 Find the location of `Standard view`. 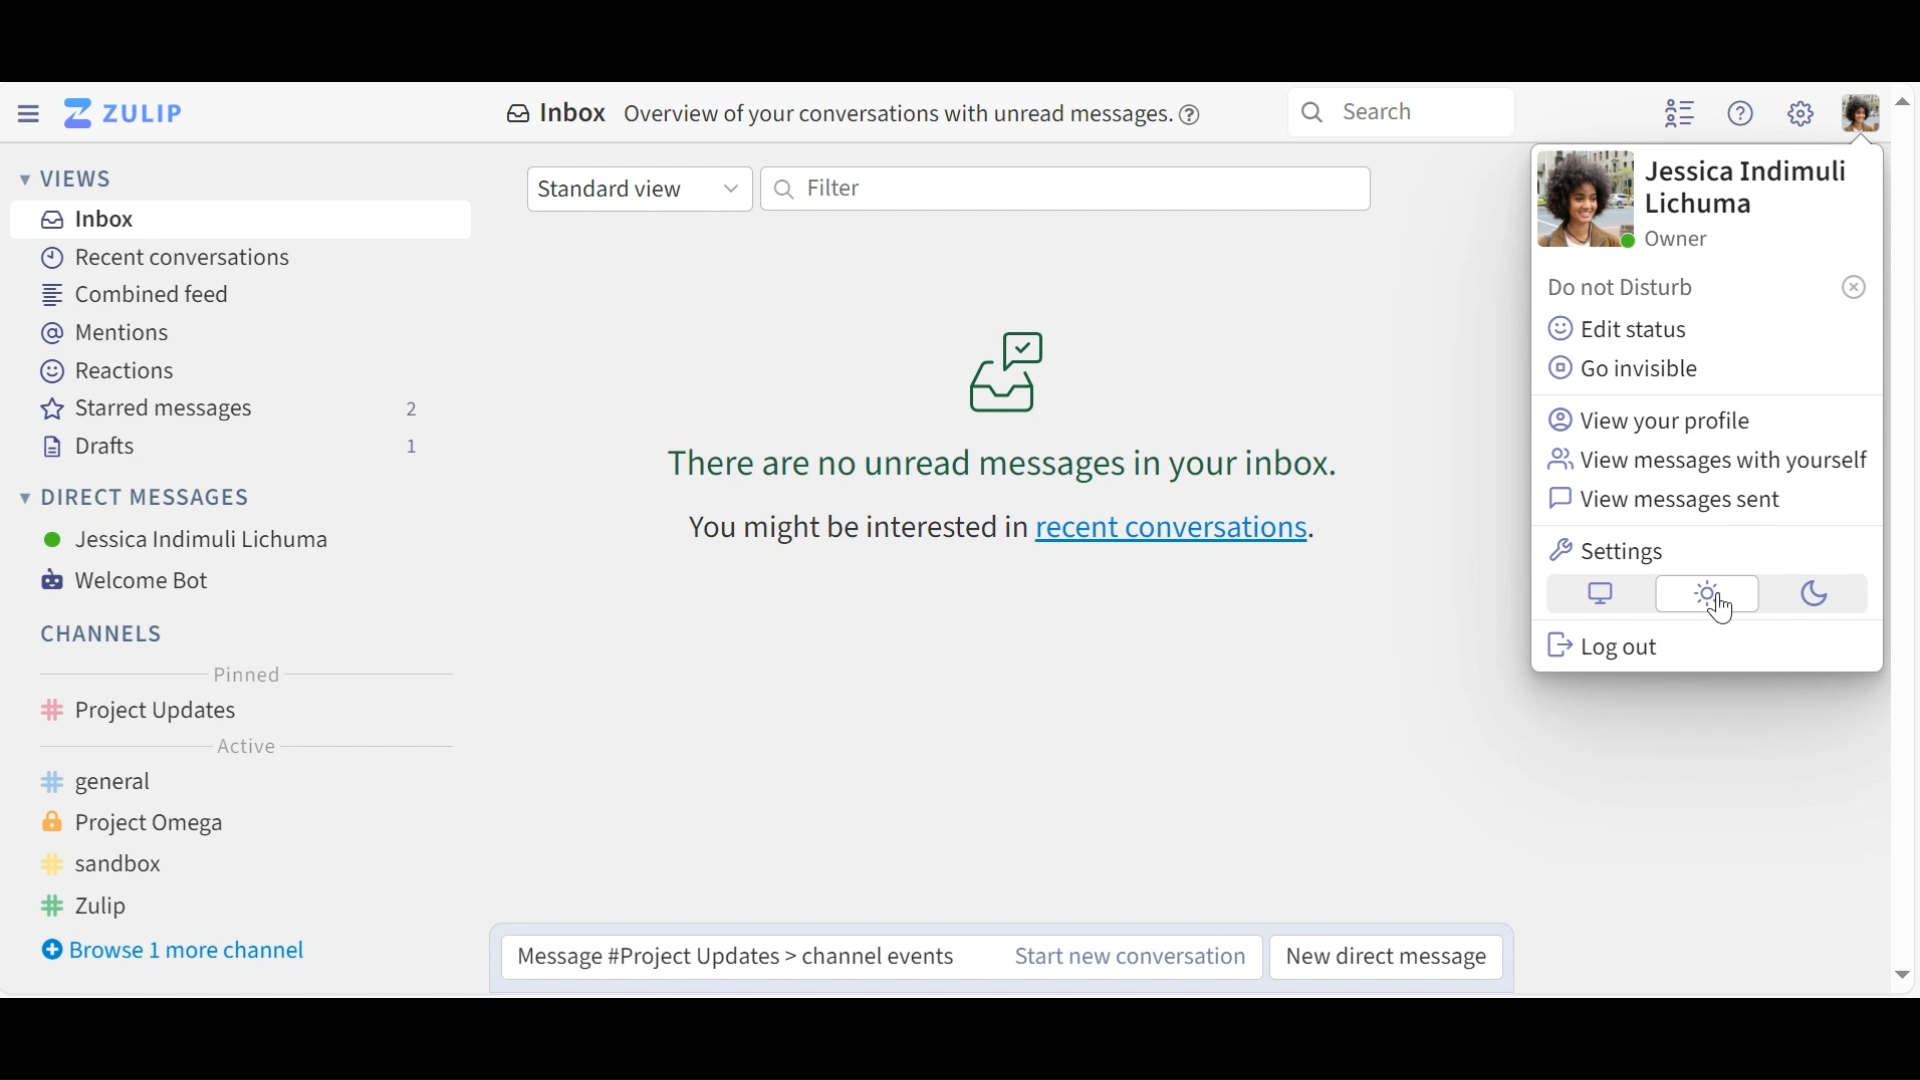

Standard view is located at coordinates (640, 190).